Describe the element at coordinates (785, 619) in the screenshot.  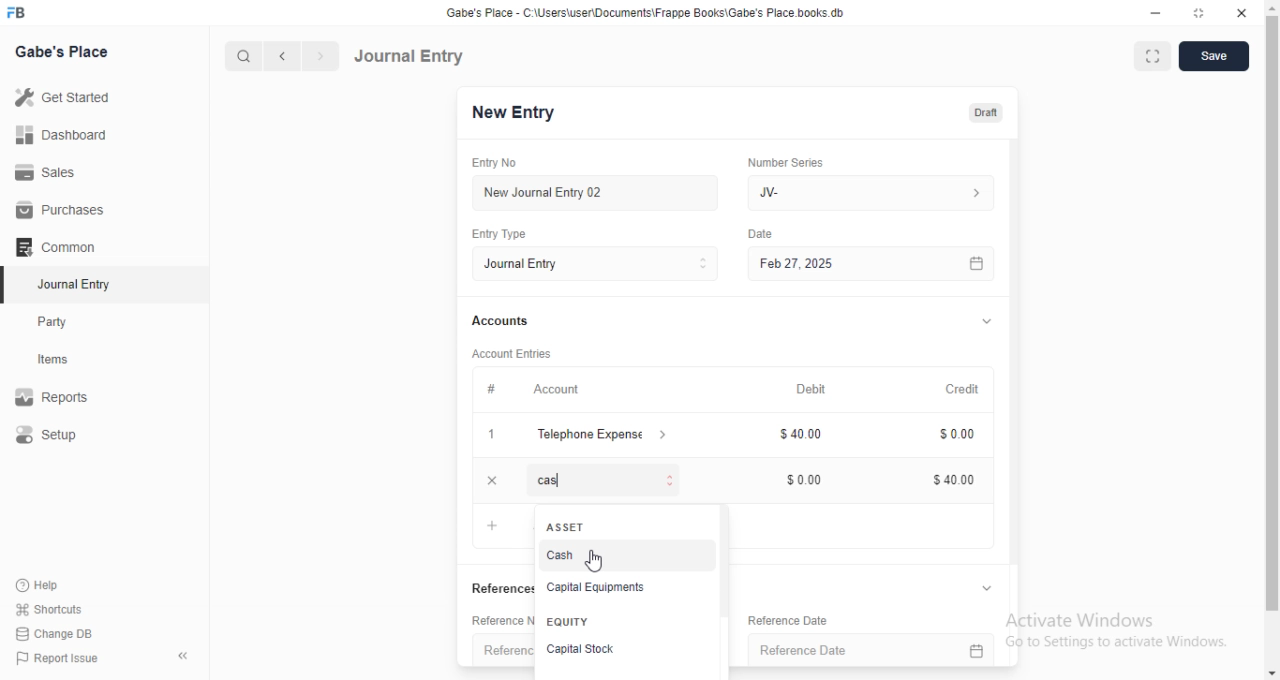
I see `‘Reference Date` at that location.